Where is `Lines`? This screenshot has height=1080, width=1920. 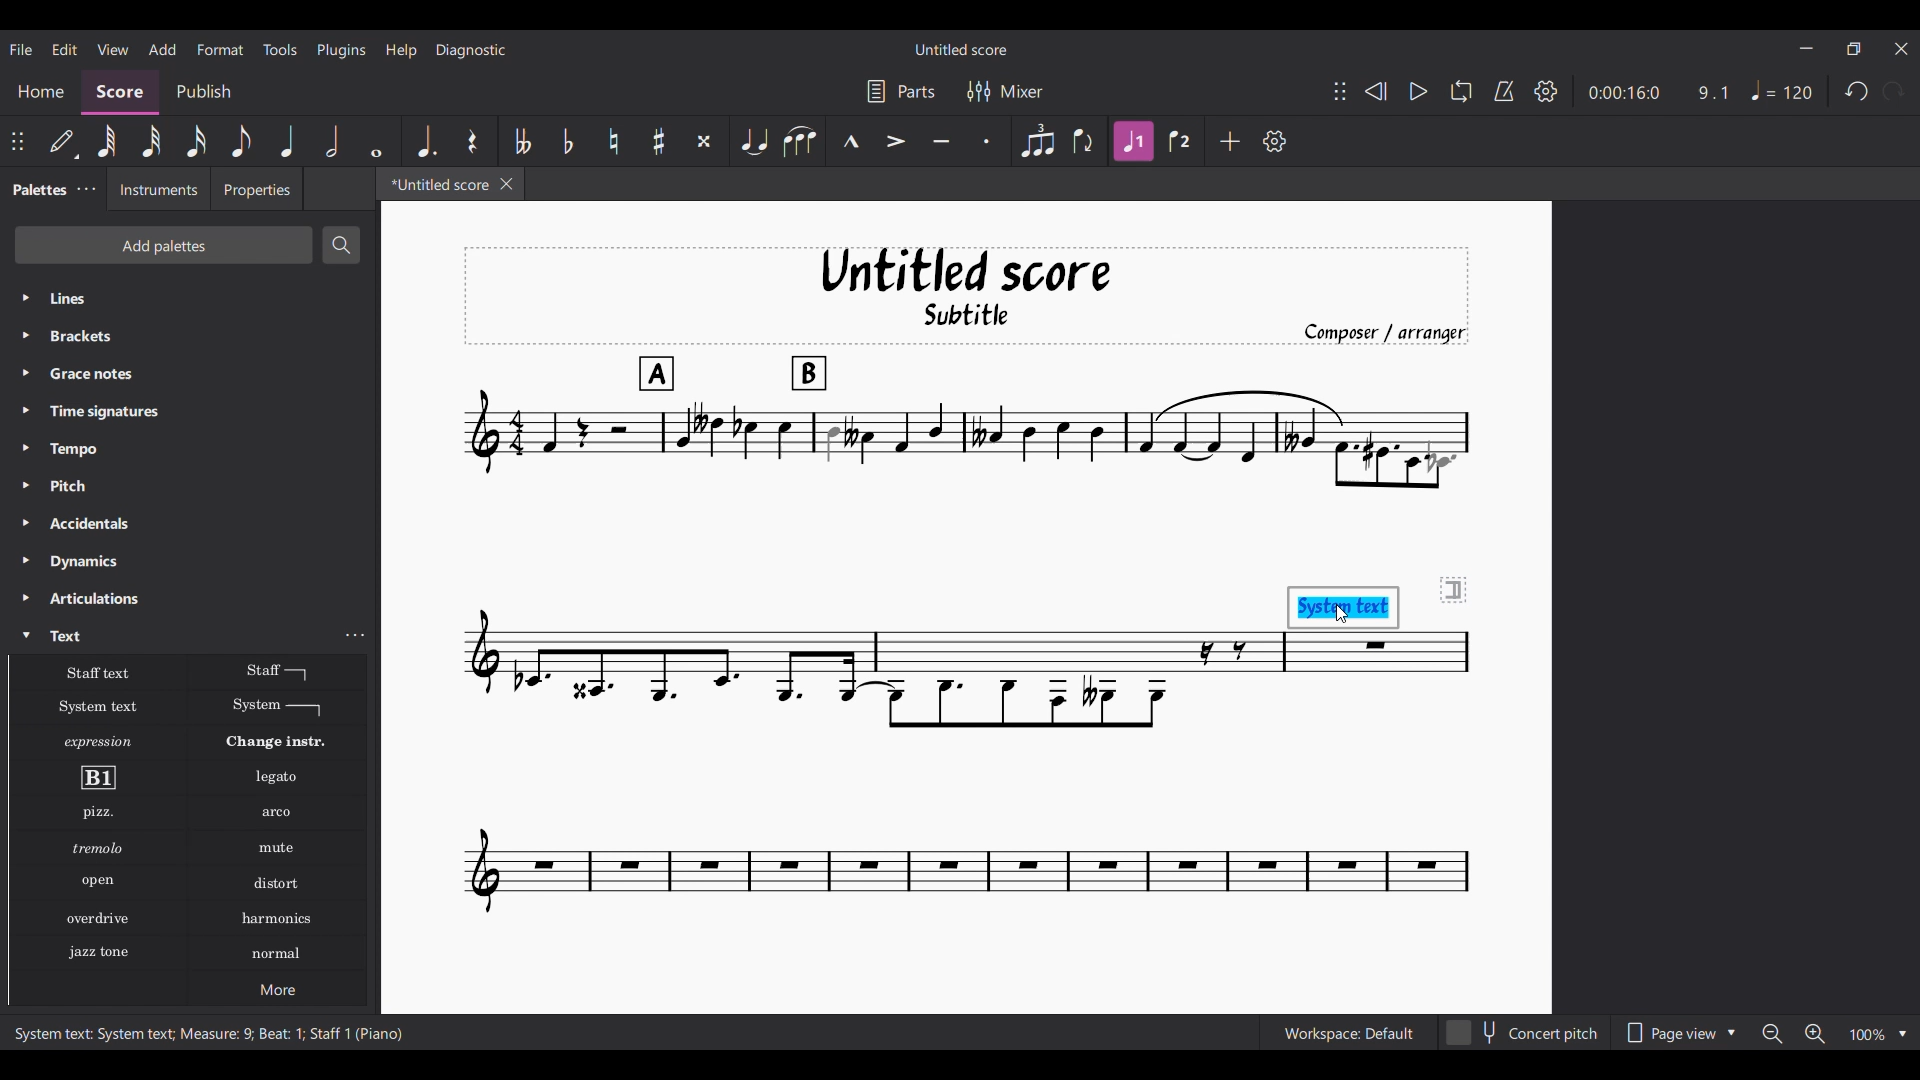 Lines is located at coordinates (190, 298).